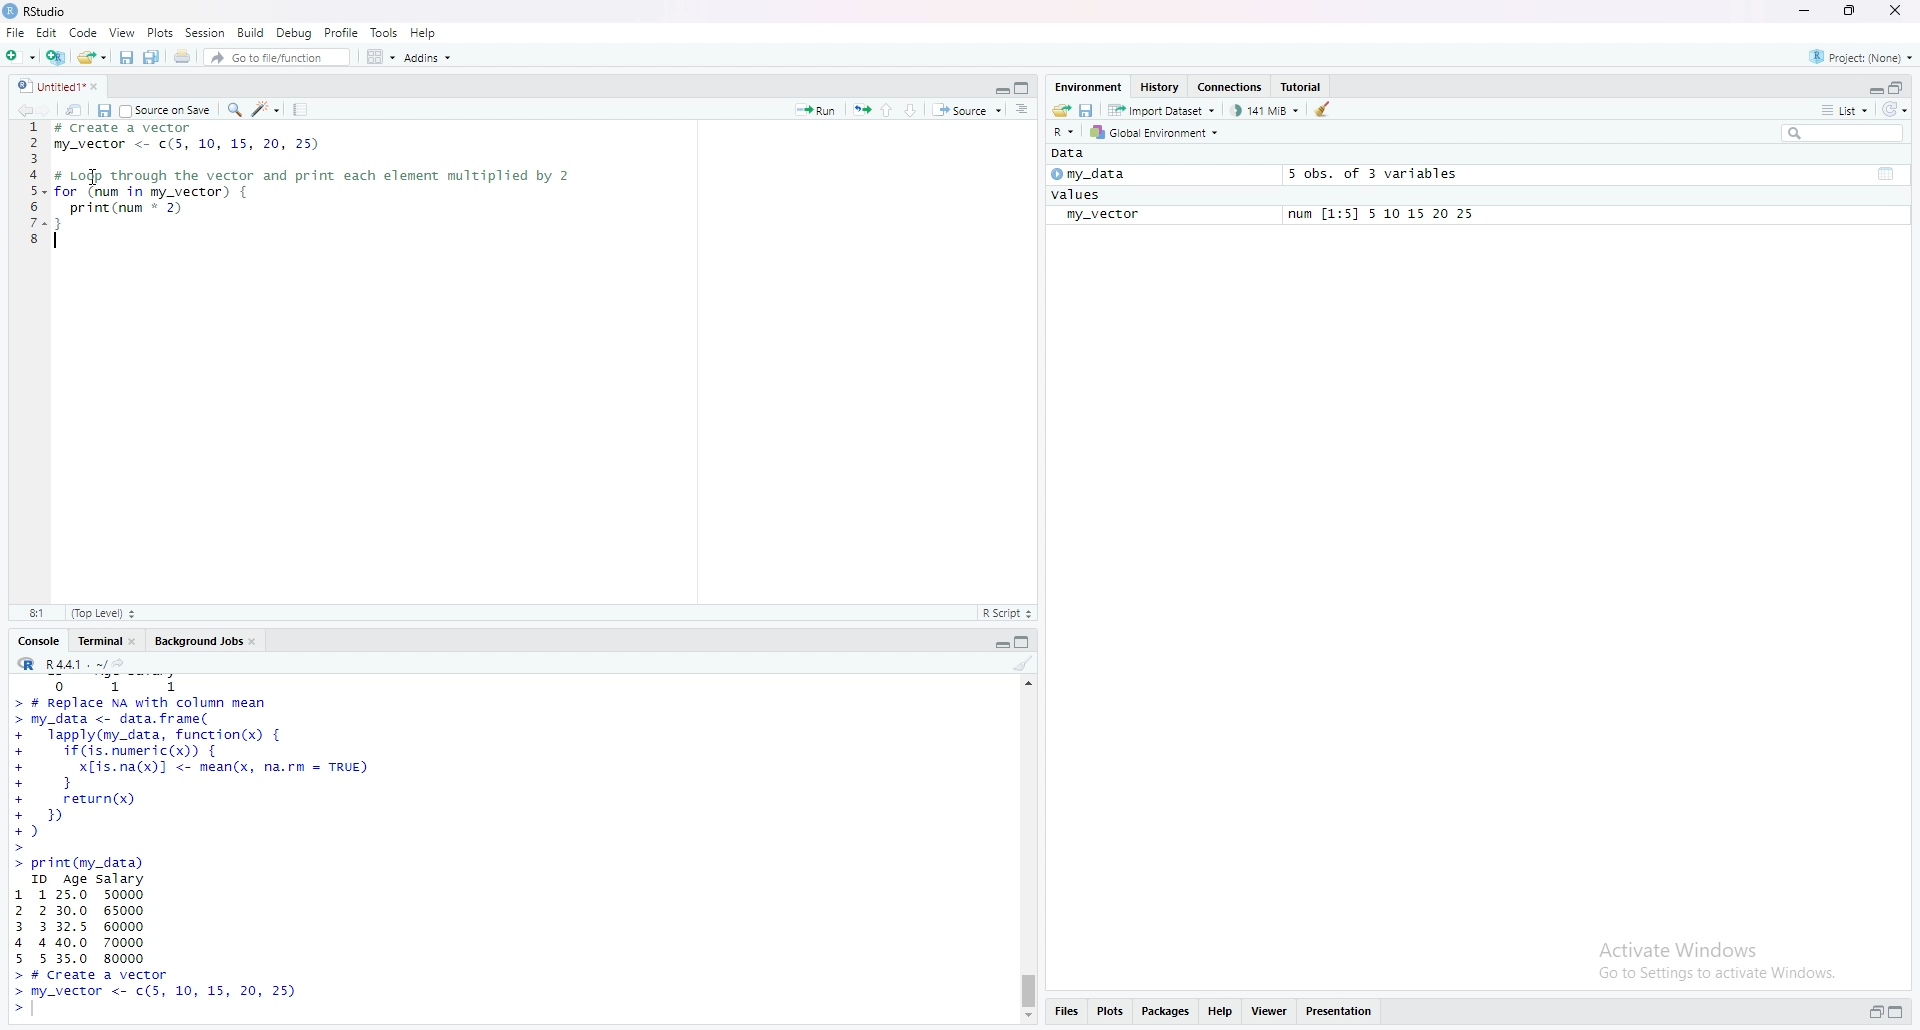  What do you see at coordinates (167, 109) in the screenshot?
I see `source on save` at bounding box center [167, 109].